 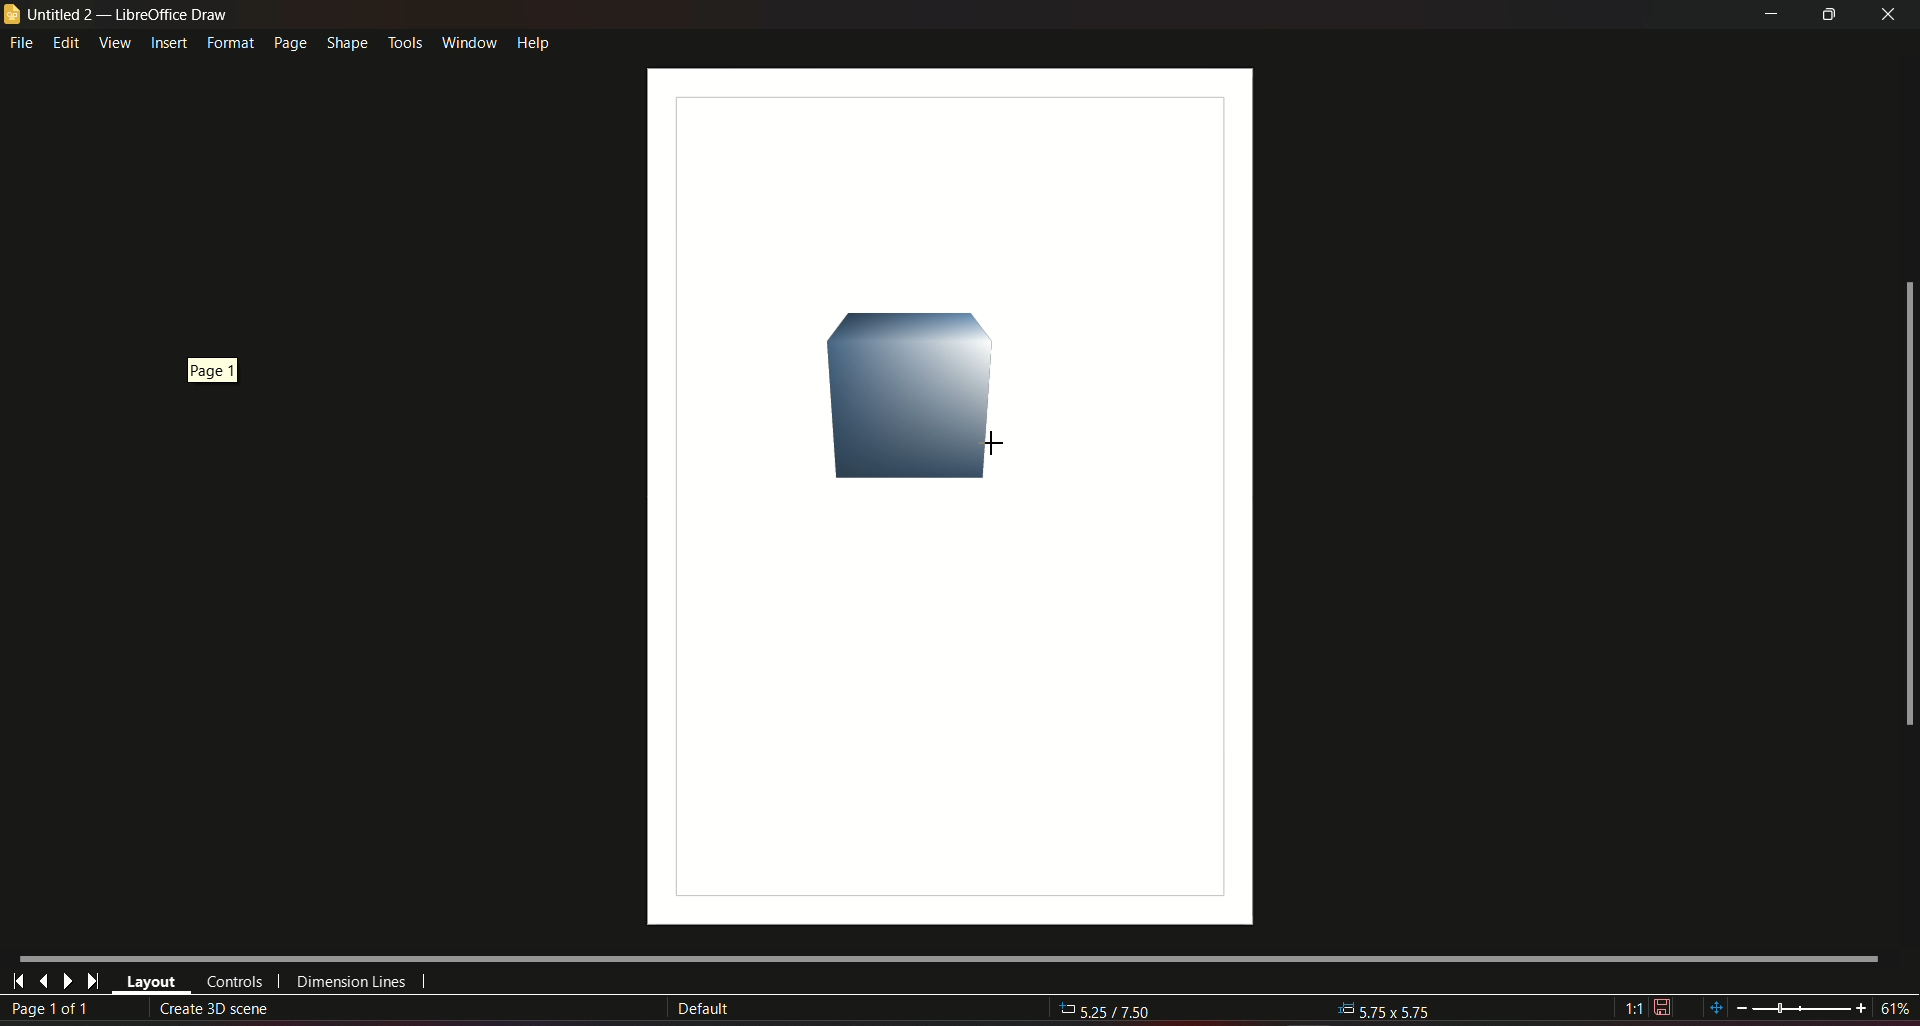 What do you see at coordinates (222, 1008) in the screenshot?
I see `create 3D scene` at bounding box center [222, 1008].